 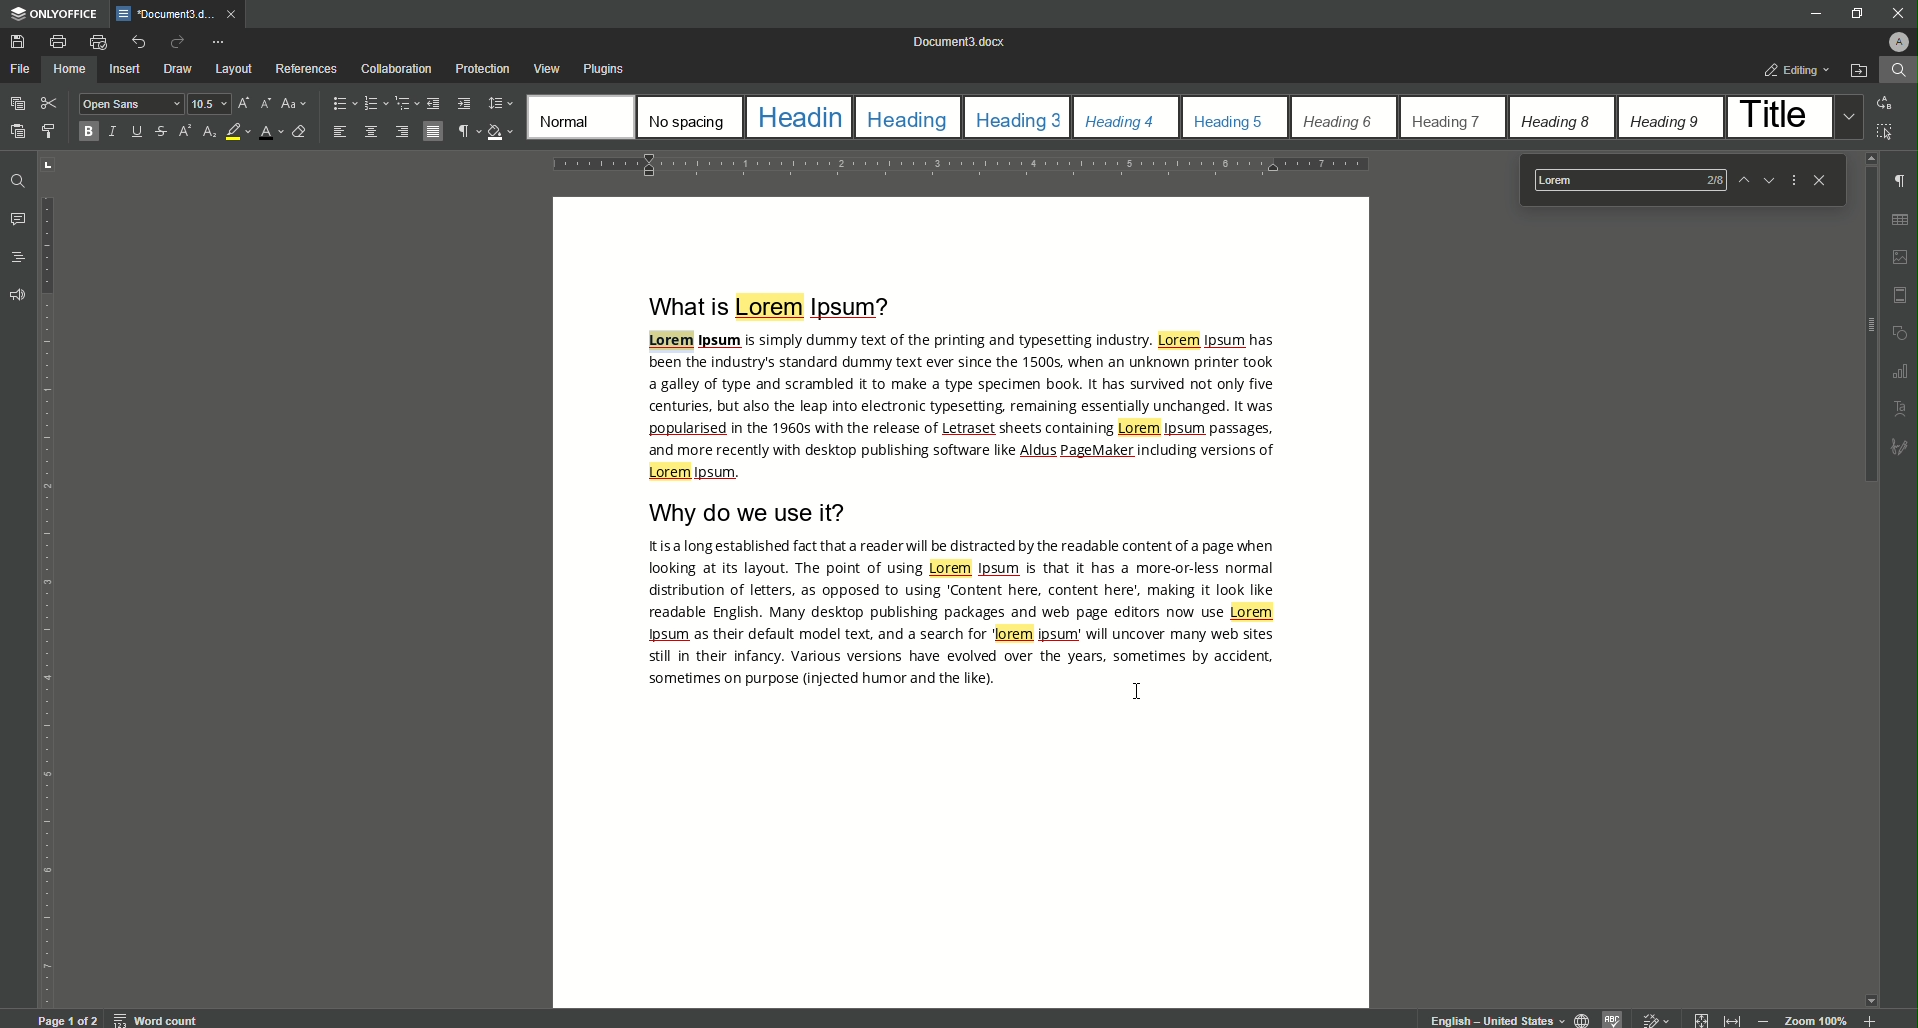 What do you see at coordinates (1808, 13) in the screenshot?
I see `Minimize` at bounding box center [1808, 13].